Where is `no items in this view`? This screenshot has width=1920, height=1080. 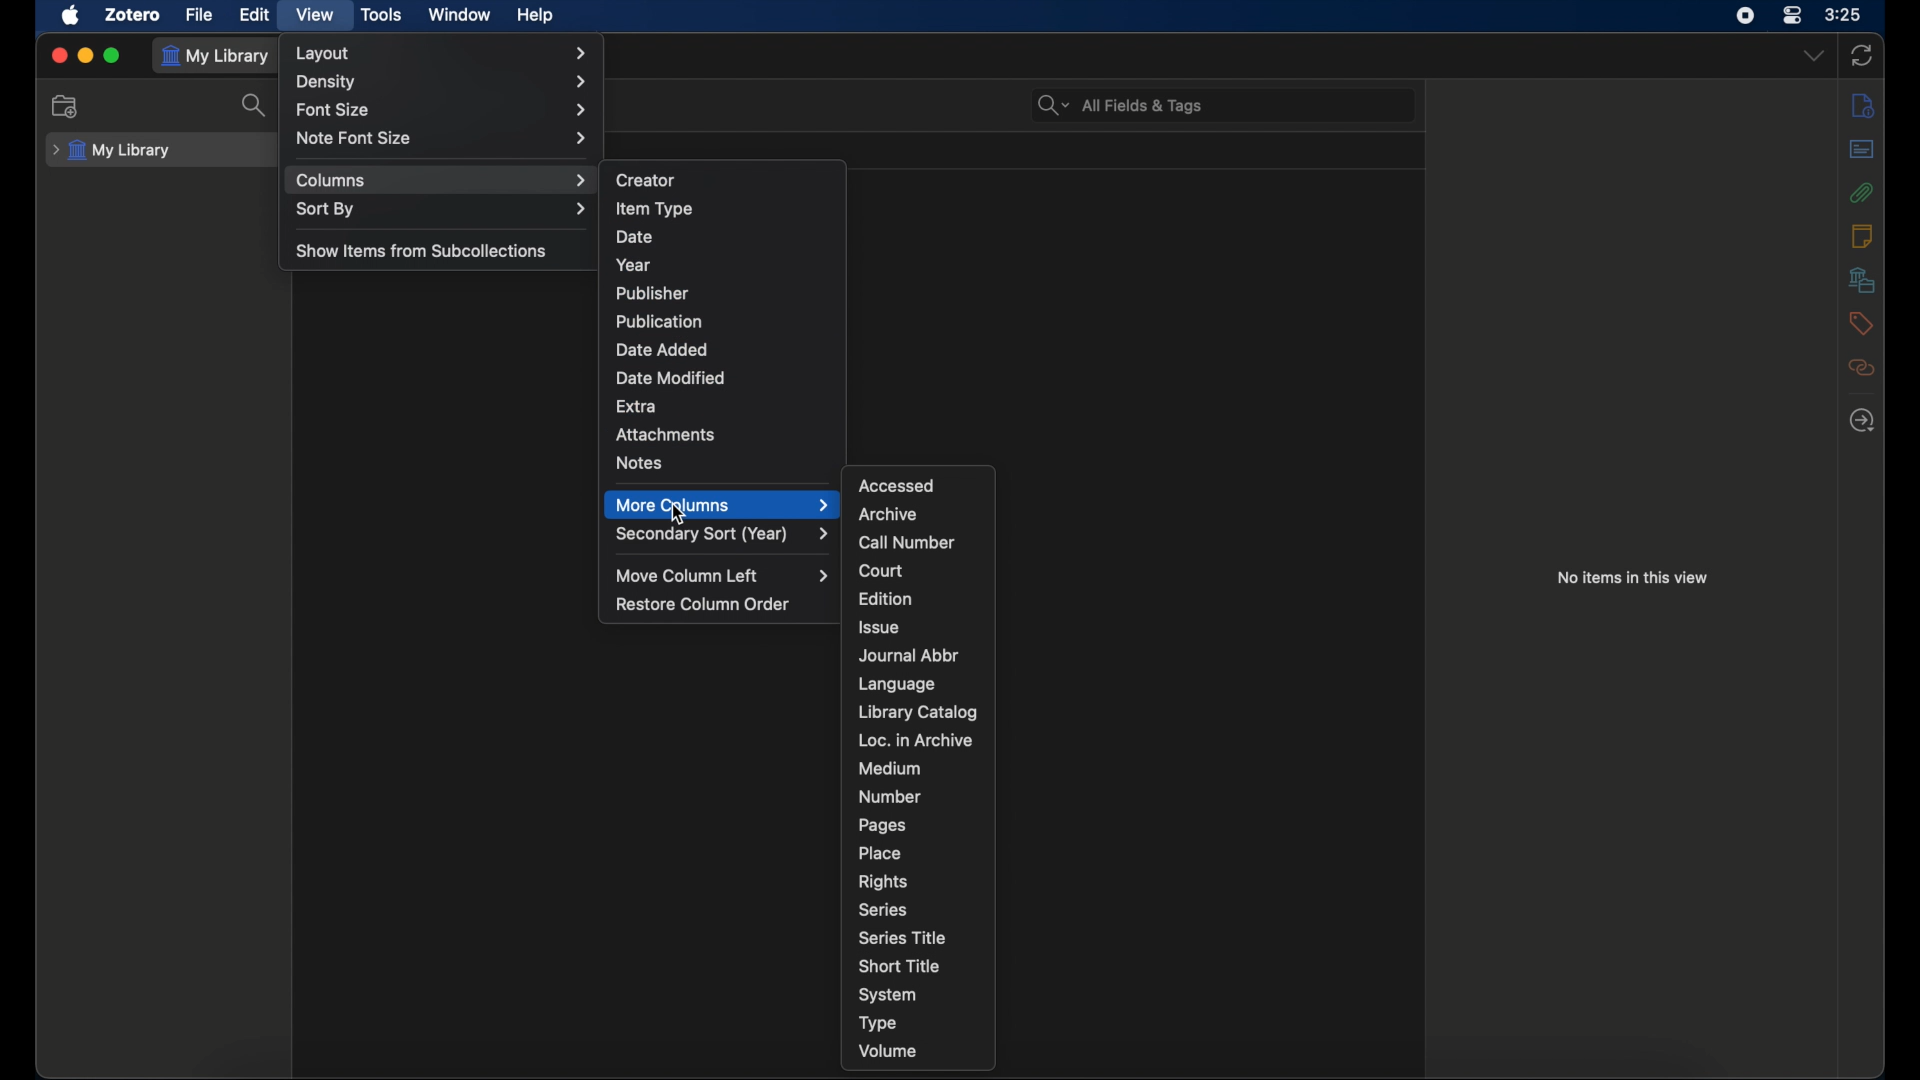
no items in this view is located at coordinates (1632, 576).